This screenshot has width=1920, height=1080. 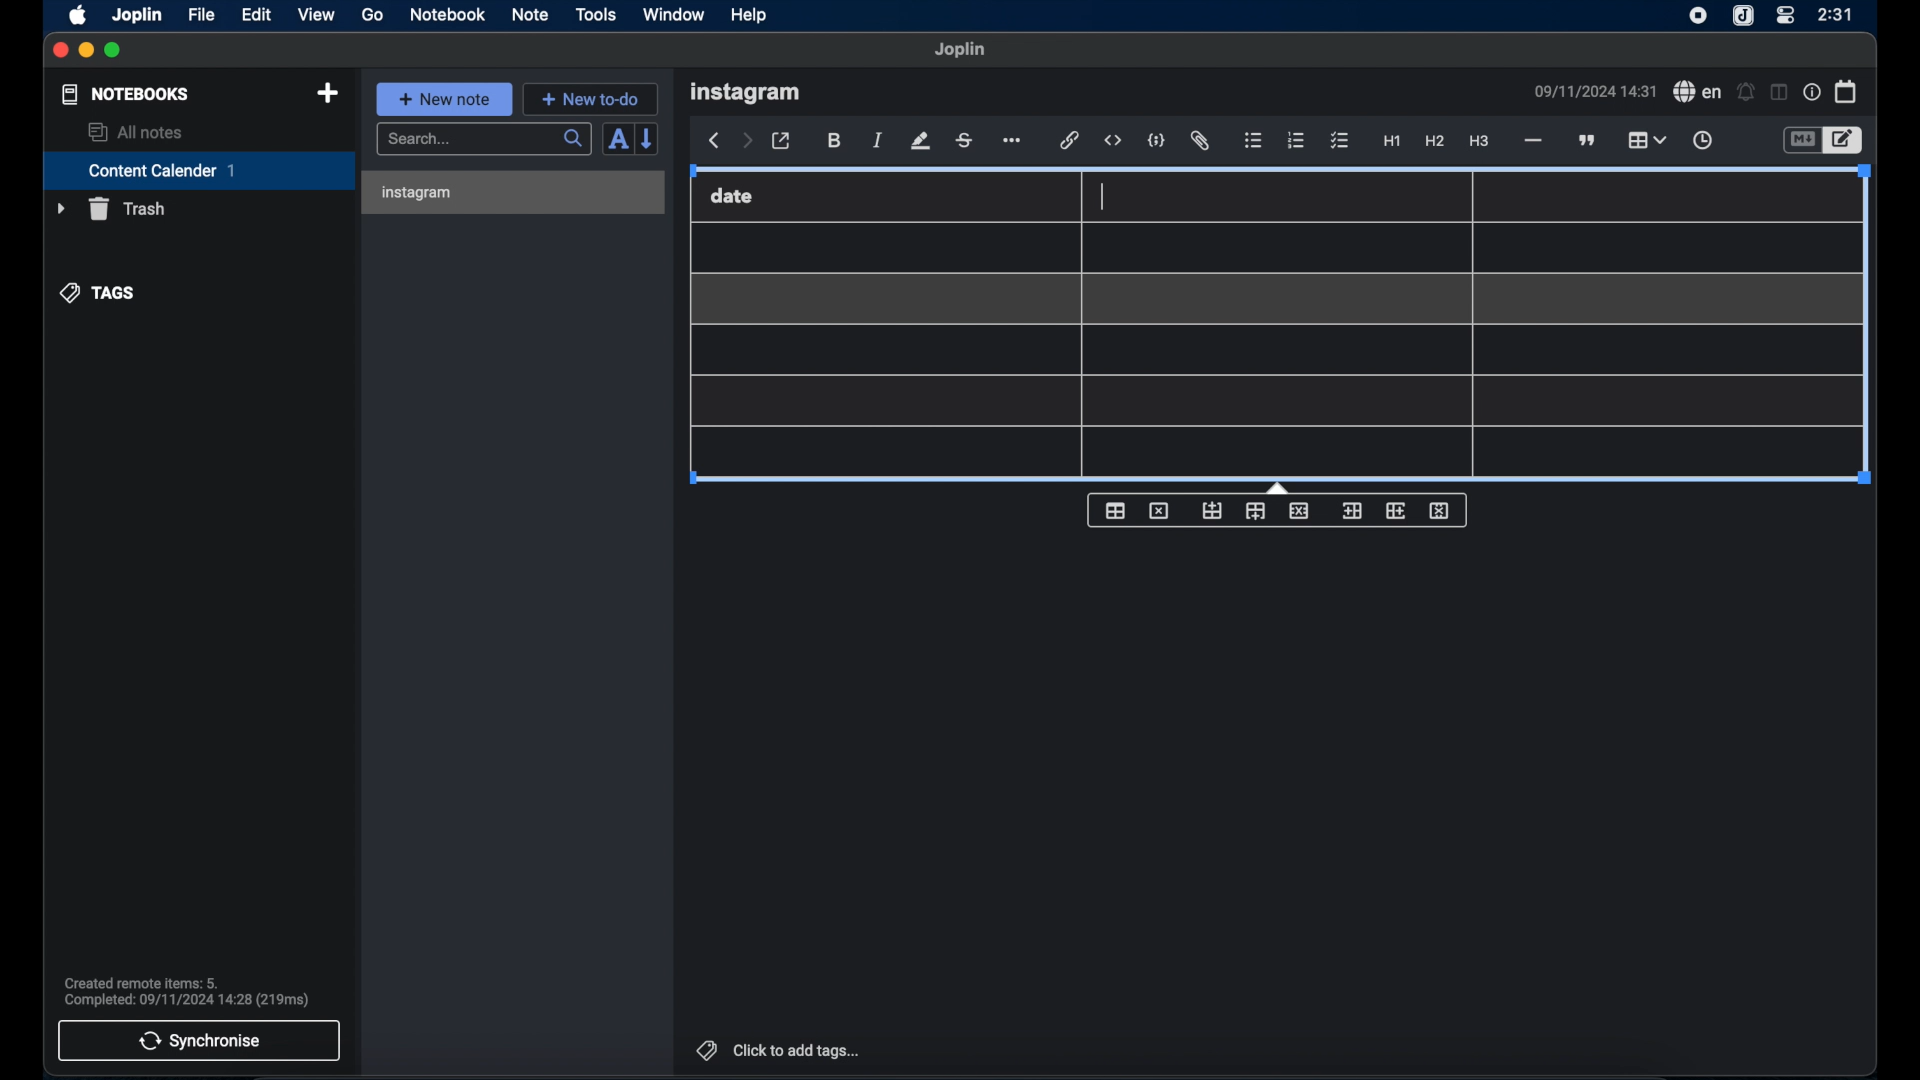 What do you see at coordinates (374, 15) in the screenshot?
I see `go` at bounding box center [374, 15].